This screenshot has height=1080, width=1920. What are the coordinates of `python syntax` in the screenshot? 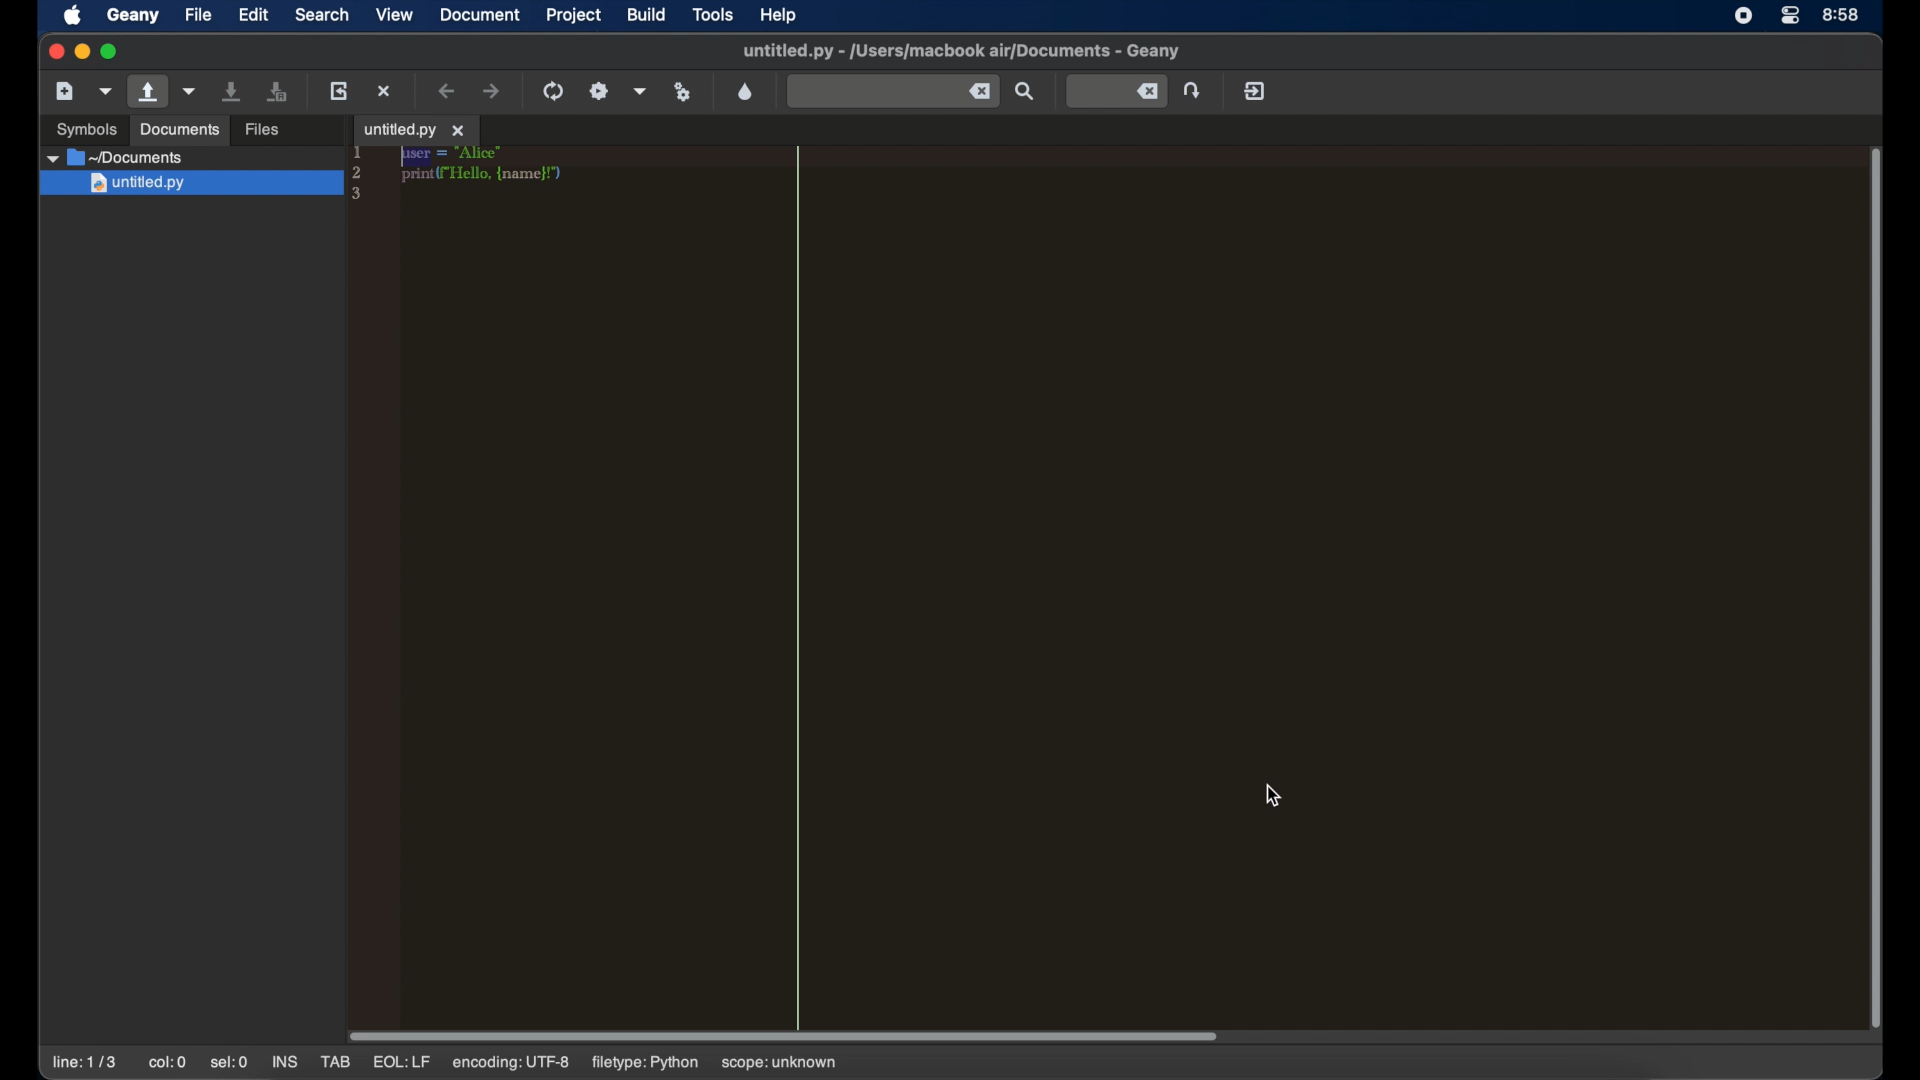 It's located at (462, 176).